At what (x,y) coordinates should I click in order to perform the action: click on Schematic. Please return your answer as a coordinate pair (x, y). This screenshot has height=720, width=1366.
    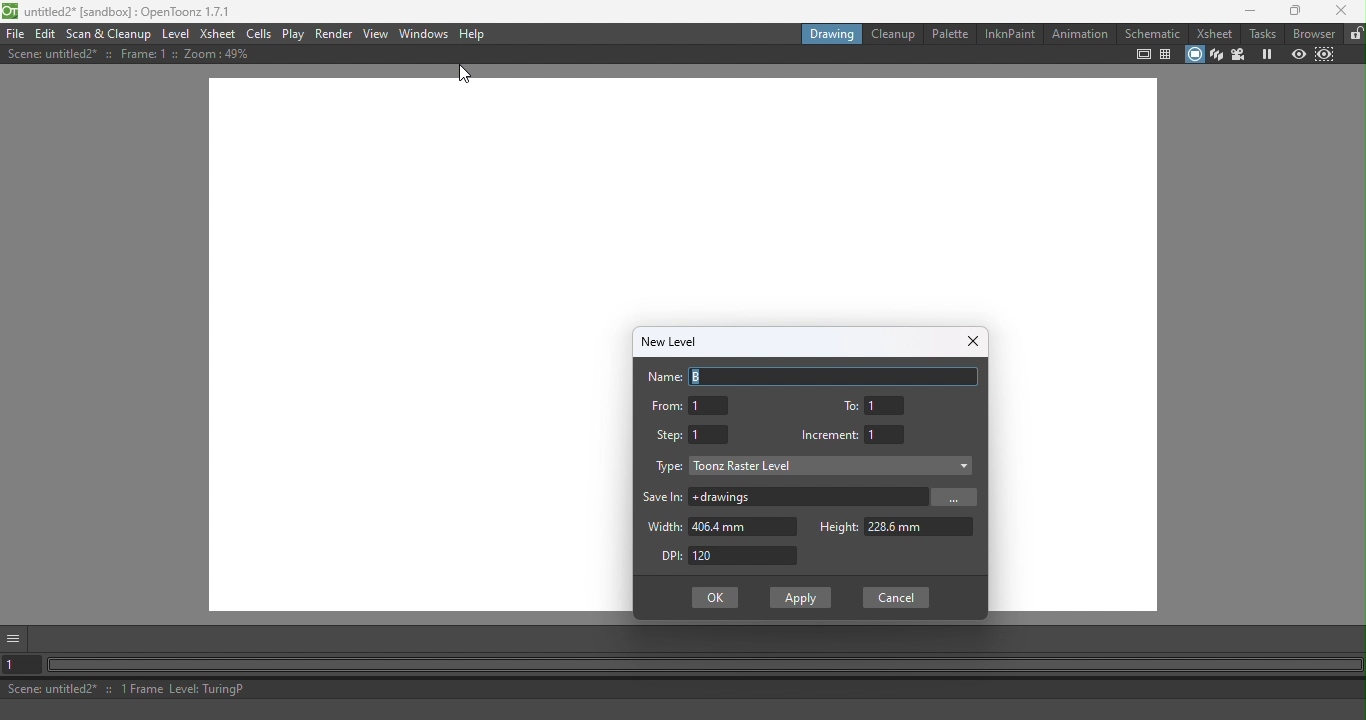
    Looking at the image, I should click on (1153, 34).